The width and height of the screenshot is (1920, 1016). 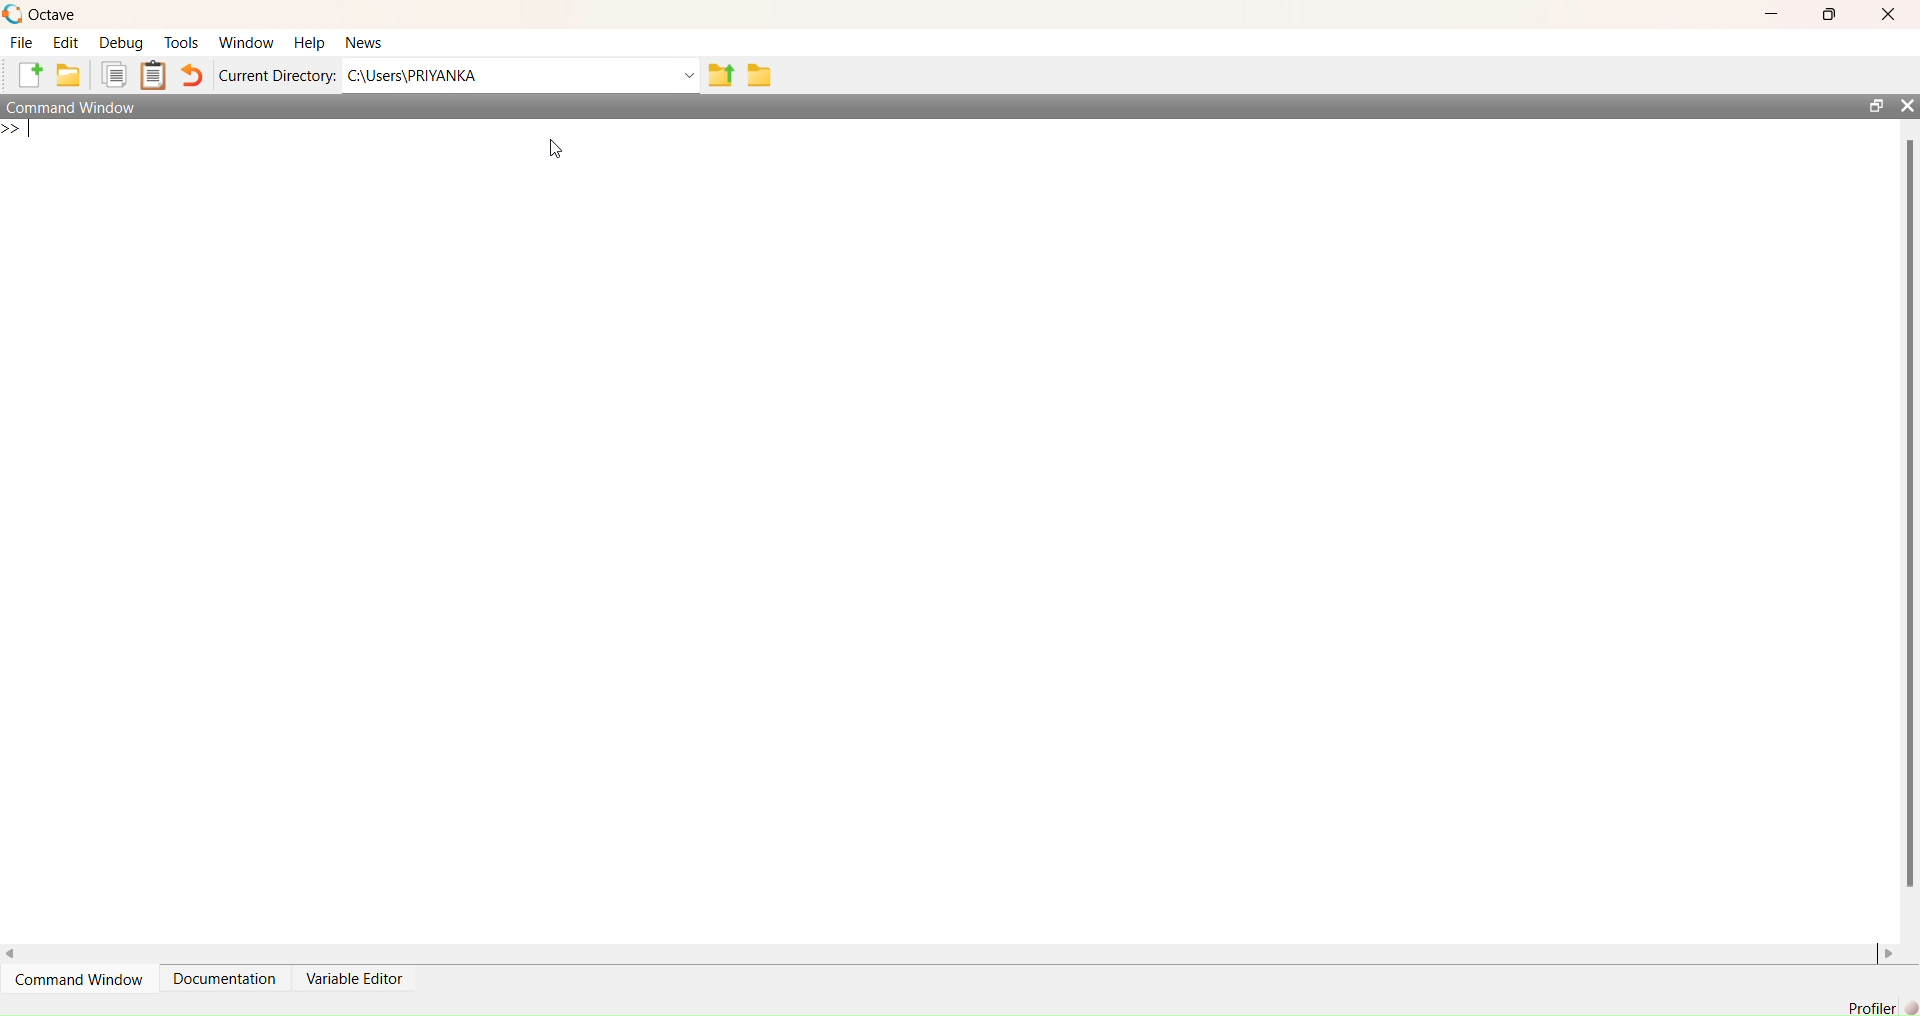 What do you see at coordinates (722, 75) in the screenshot?
I see `share folder` at bounding box center [722, 75].